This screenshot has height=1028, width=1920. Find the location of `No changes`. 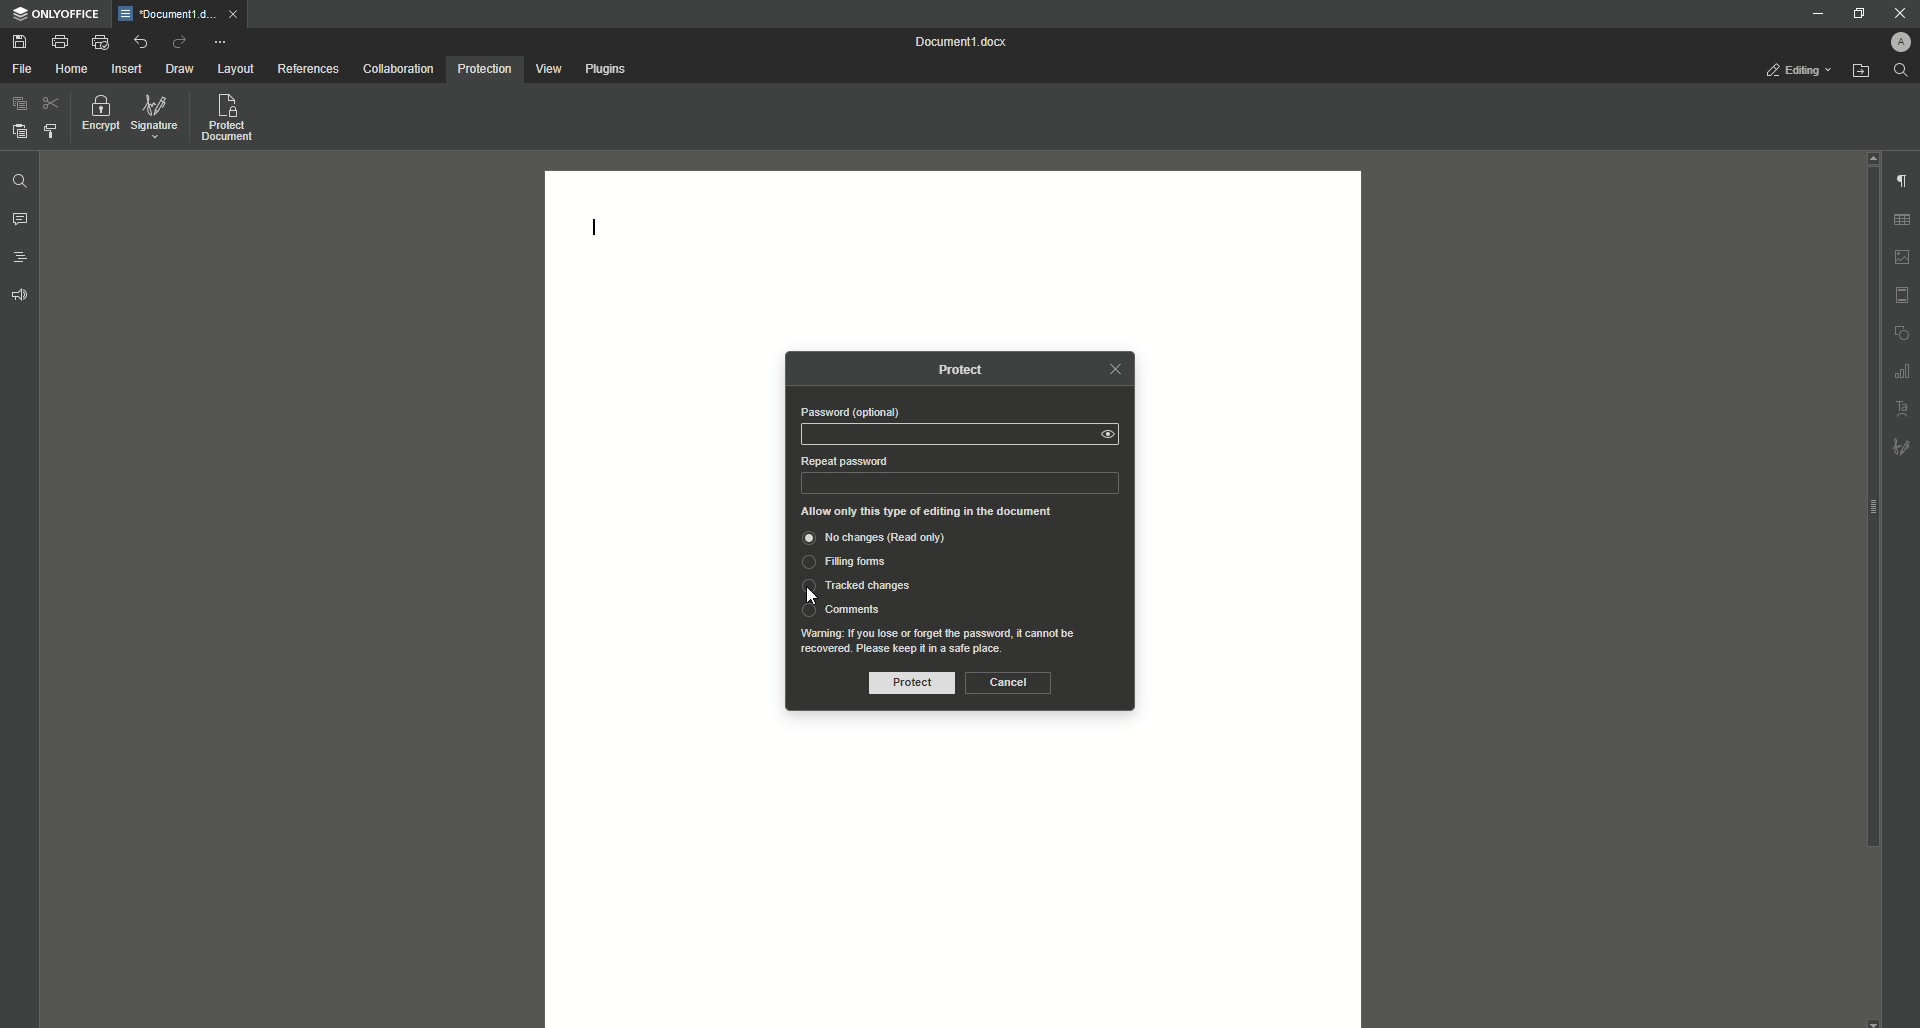

No changes is located at coordinates (882, 536).